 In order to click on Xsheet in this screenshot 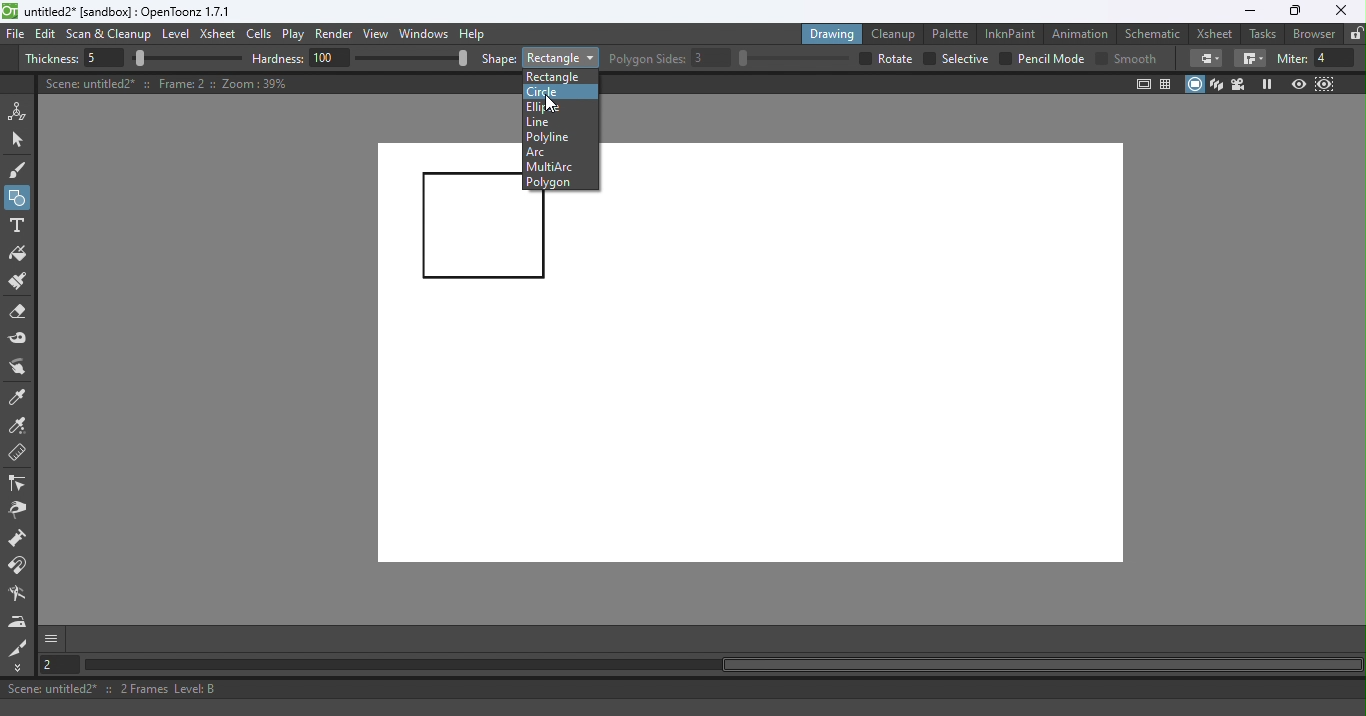, I will do `click(220, 36)`.